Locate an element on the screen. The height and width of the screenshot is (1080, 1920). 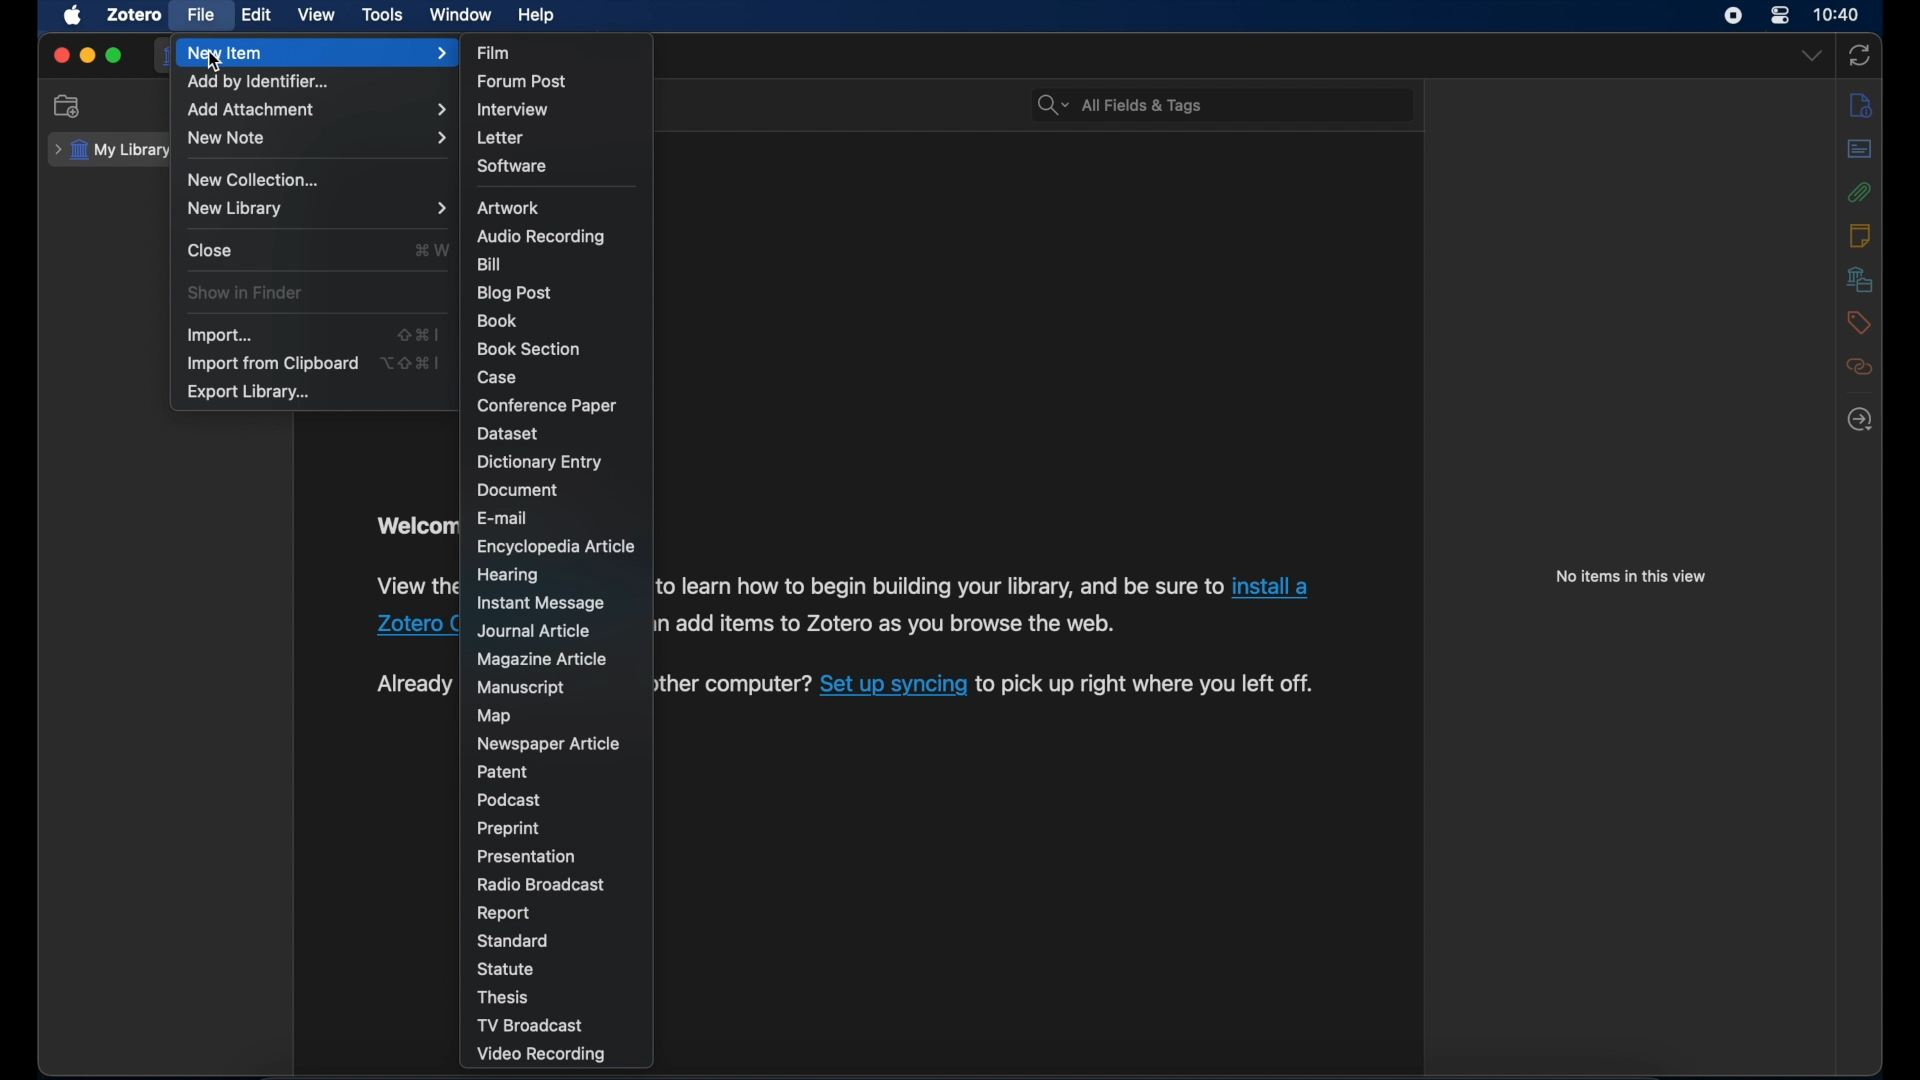
another computer? is located at coordinates (732, 683).